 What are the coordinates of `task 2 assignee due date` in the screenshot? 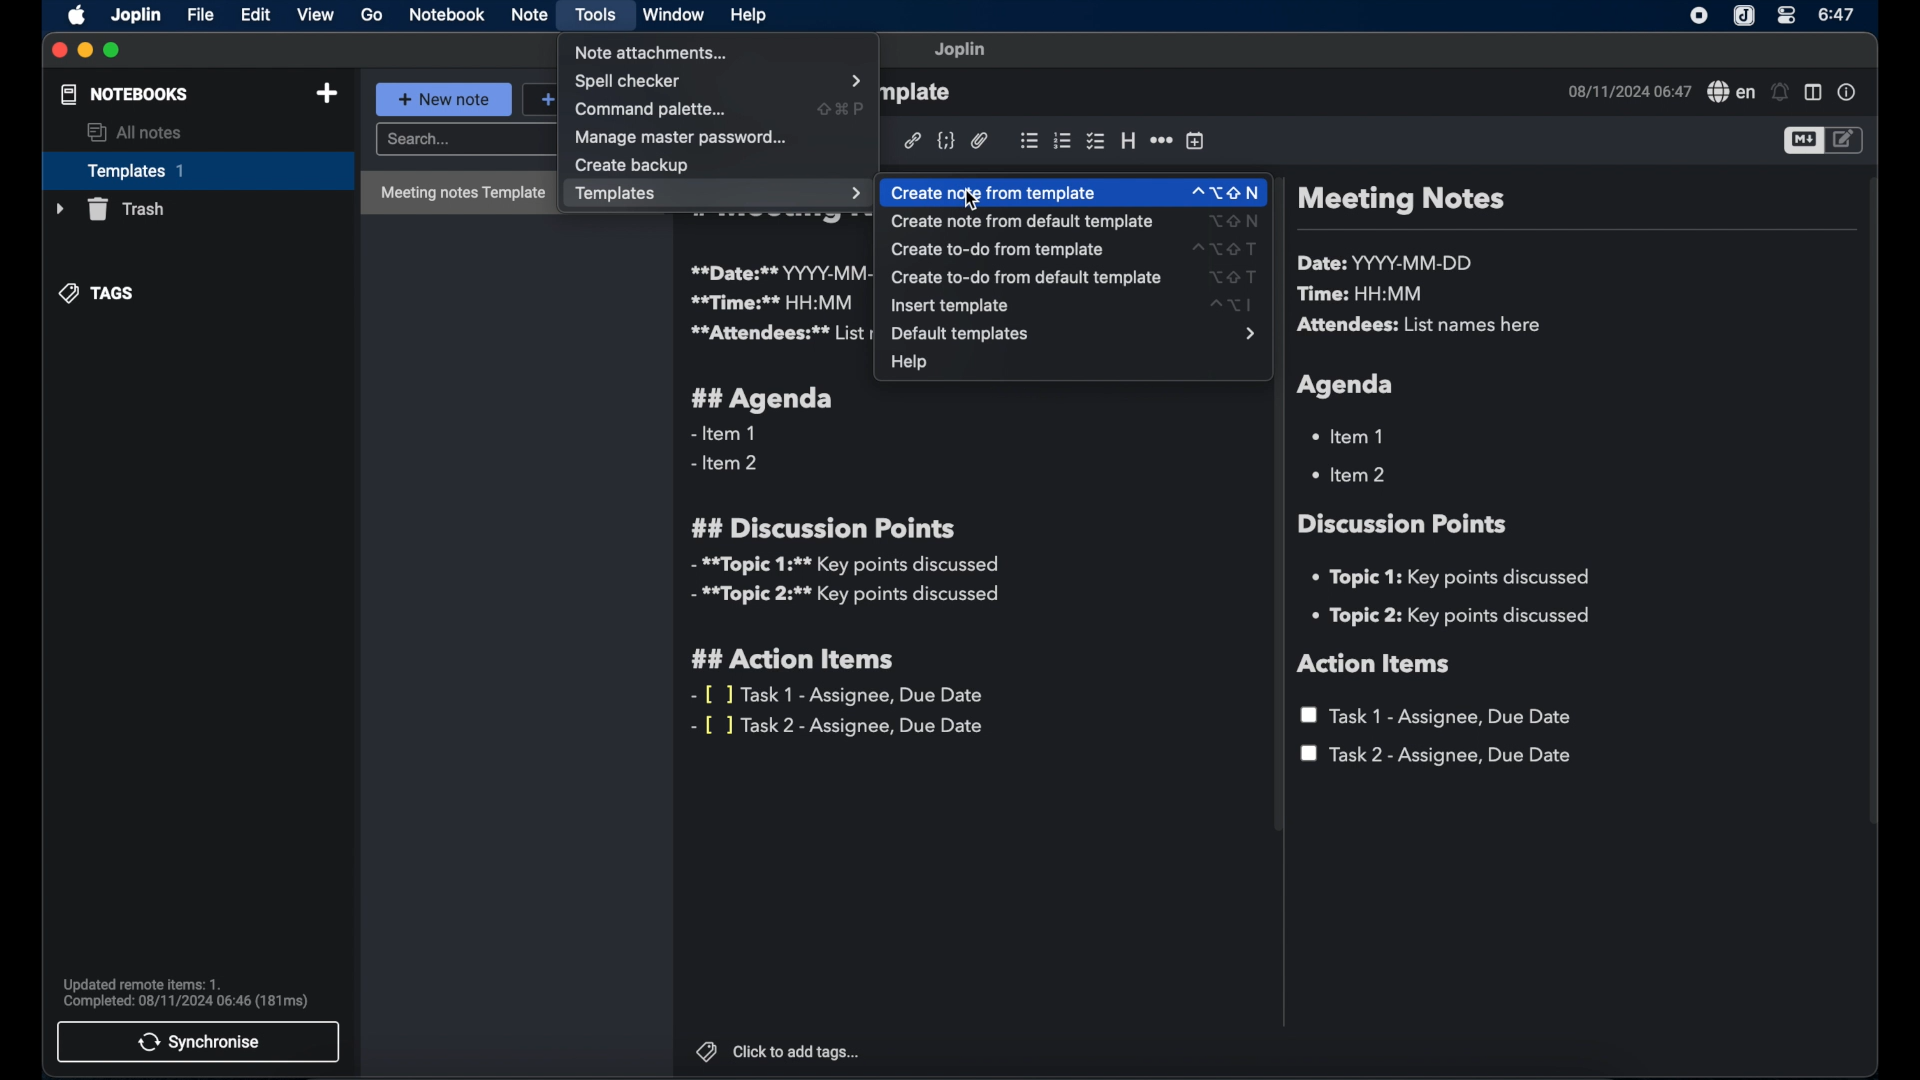 It's located at (1437, 756).